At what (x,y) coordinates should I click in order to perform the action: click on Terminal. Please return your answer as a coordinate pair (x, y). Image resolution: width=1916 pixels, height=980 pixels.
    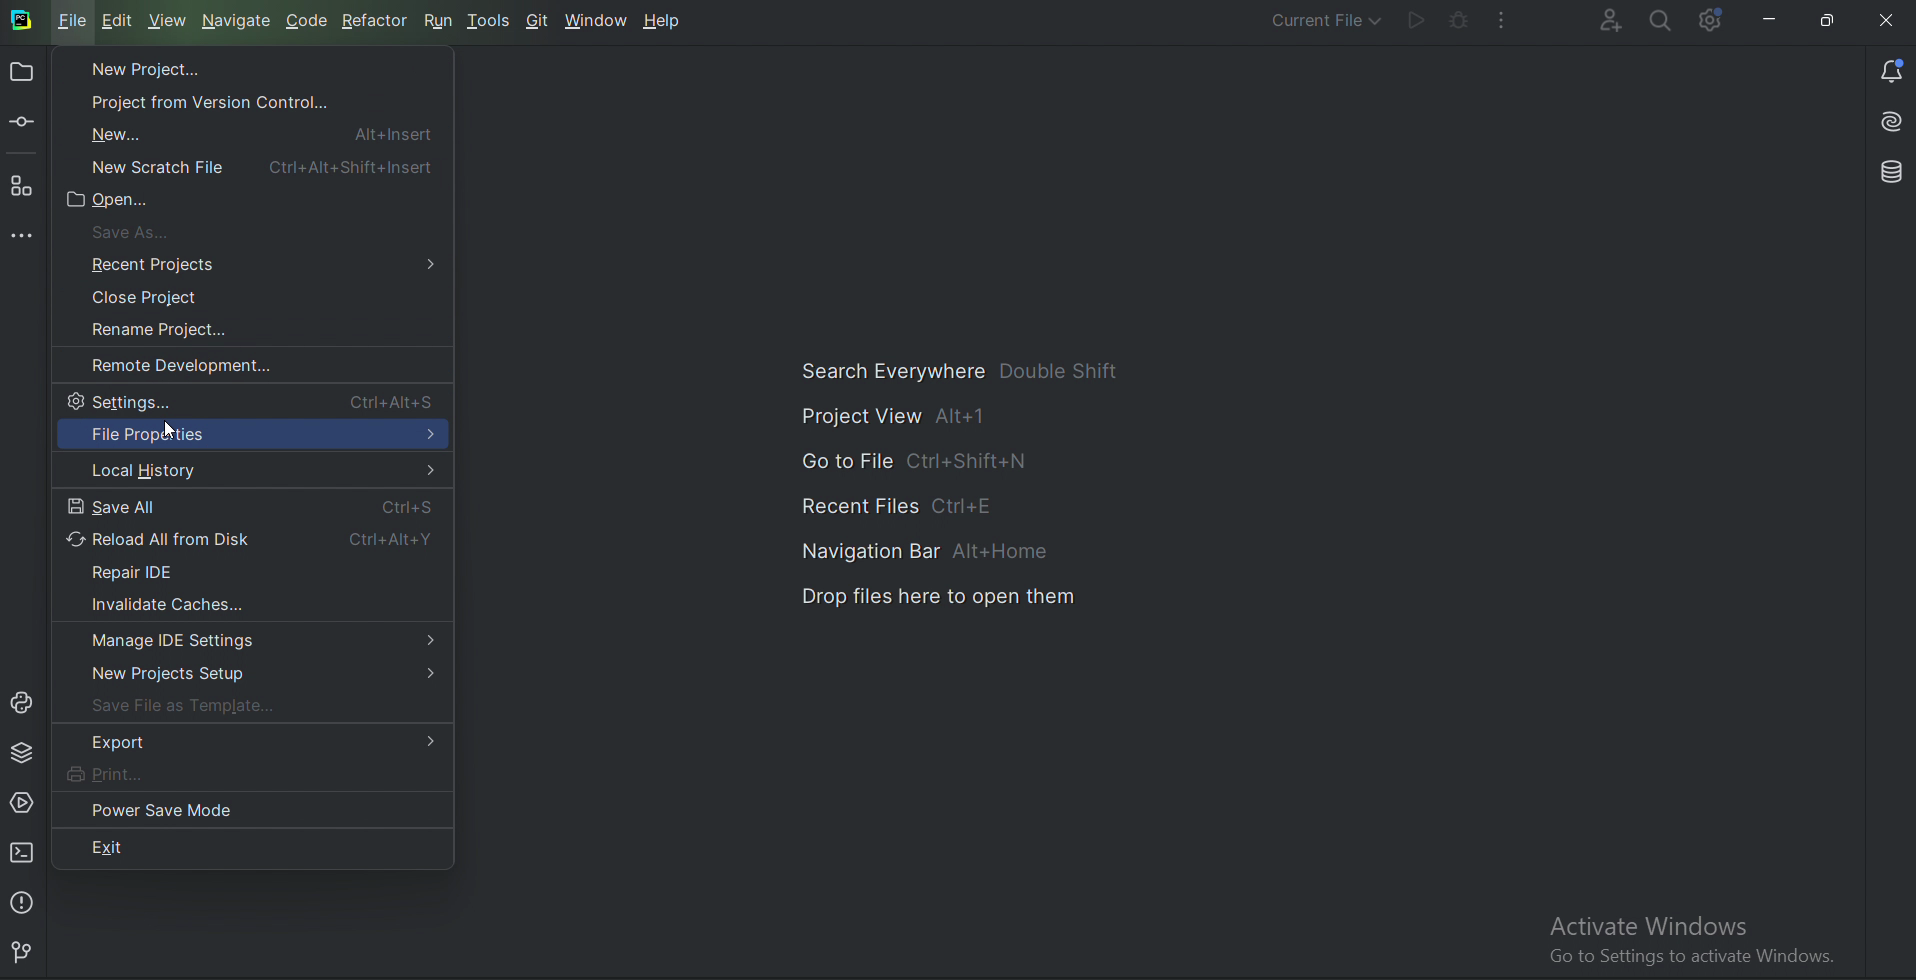
    Looking at the image, I should click on (23, 852).